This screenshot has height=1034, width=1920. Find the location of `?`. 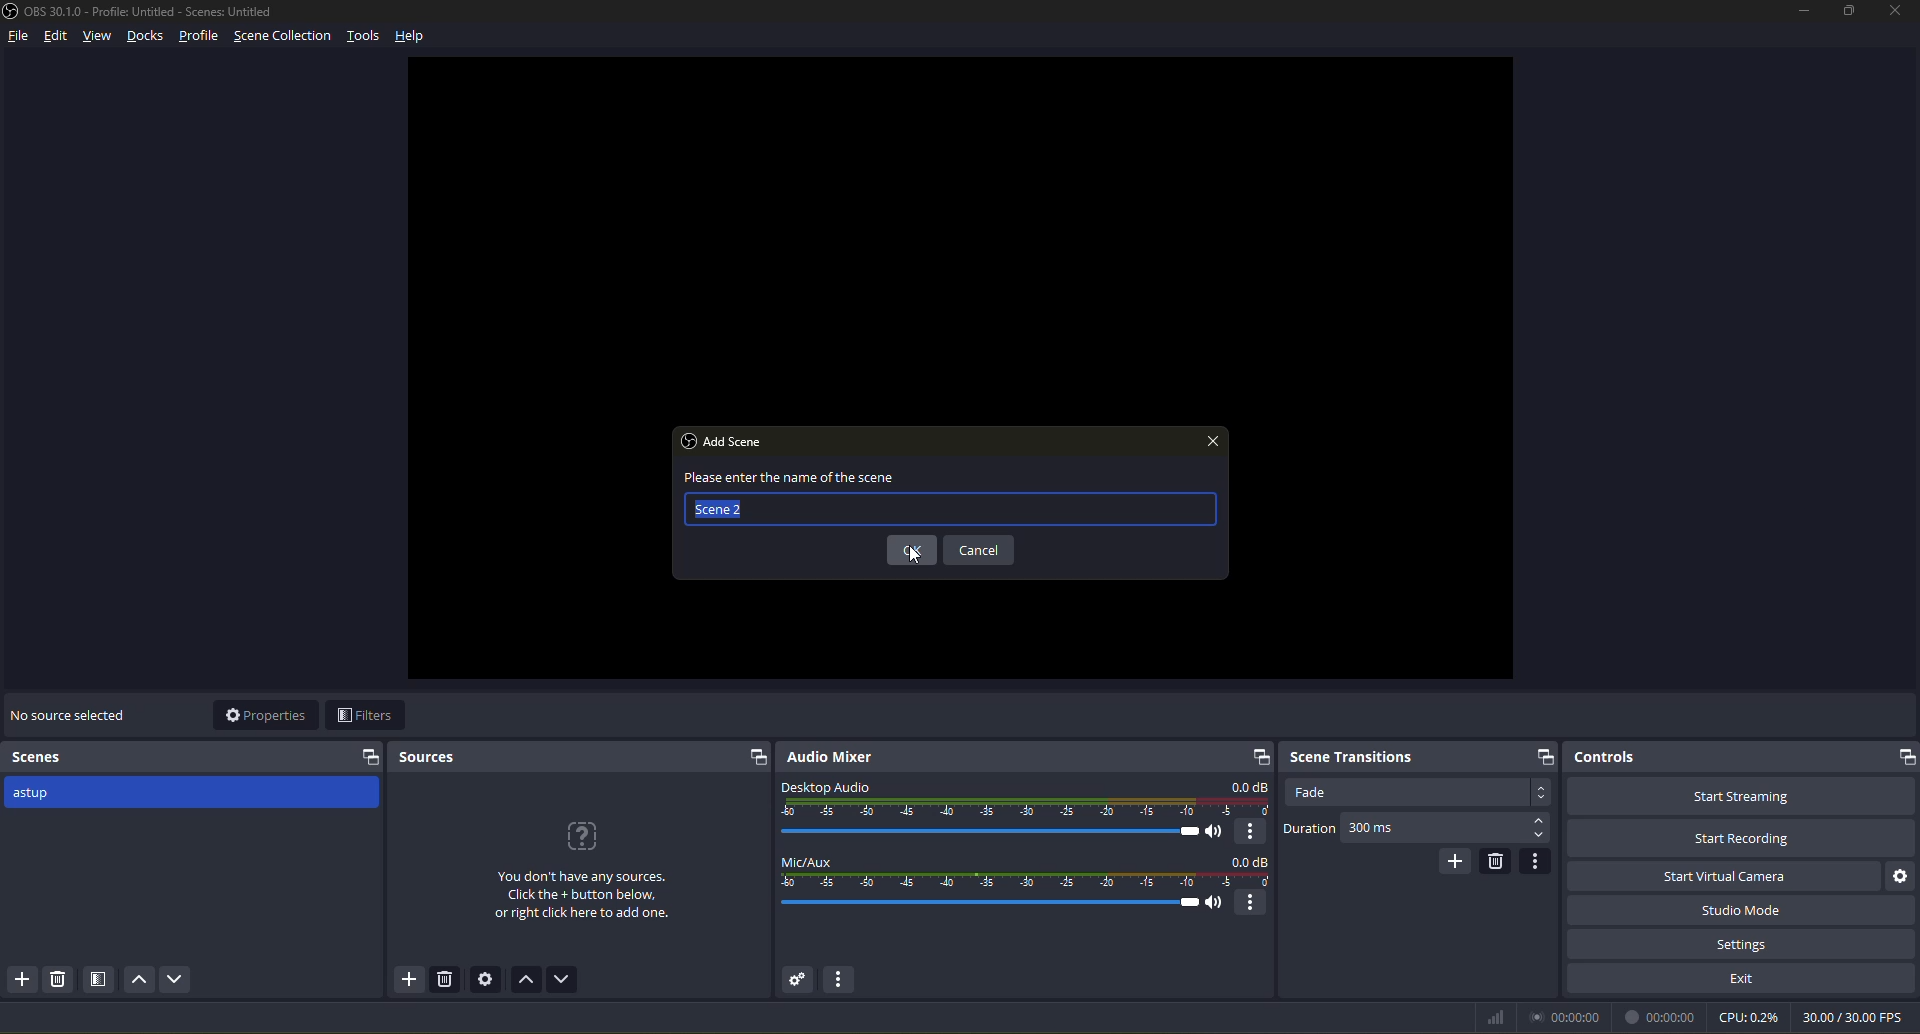

? is located at coordinates (578, 833).